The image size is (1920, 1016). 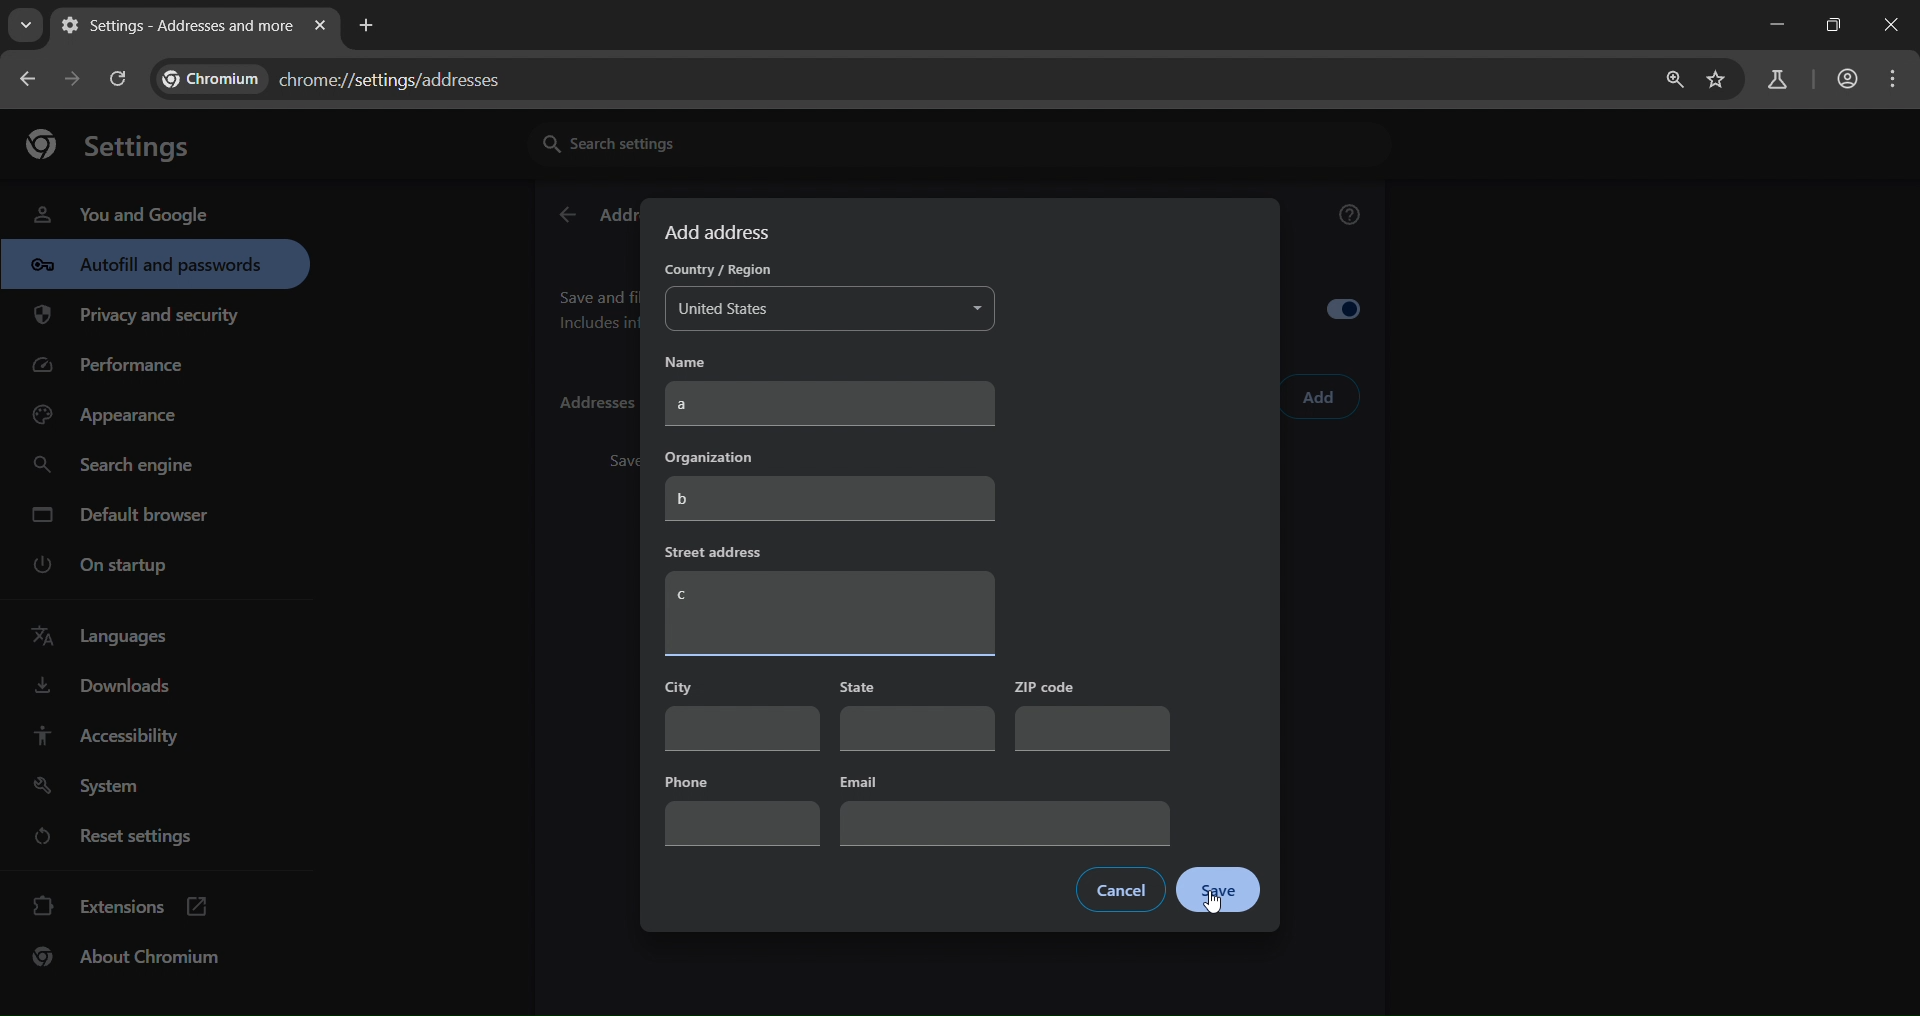 I want to click on go back one page, so click(x=30, y=78).